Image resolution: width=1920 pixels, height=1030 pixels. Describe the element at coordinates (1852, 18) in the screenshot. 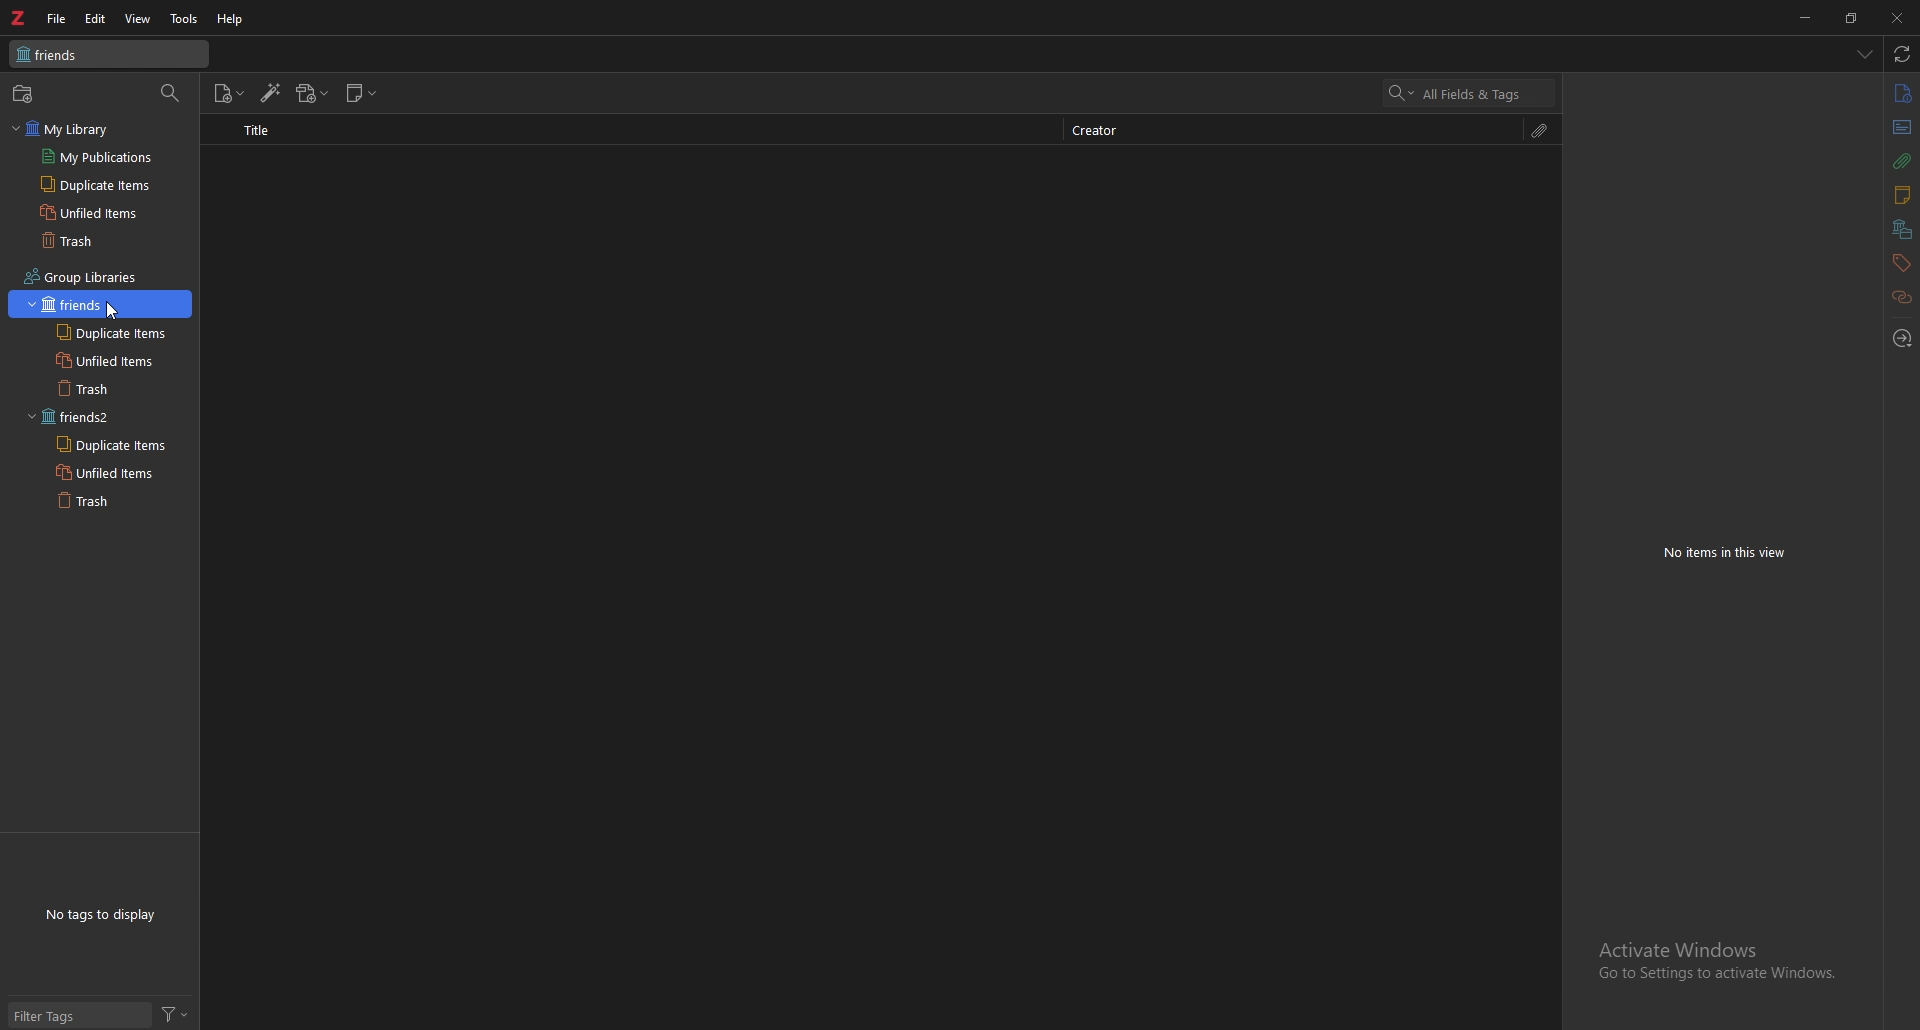

I see `resize` at that location.